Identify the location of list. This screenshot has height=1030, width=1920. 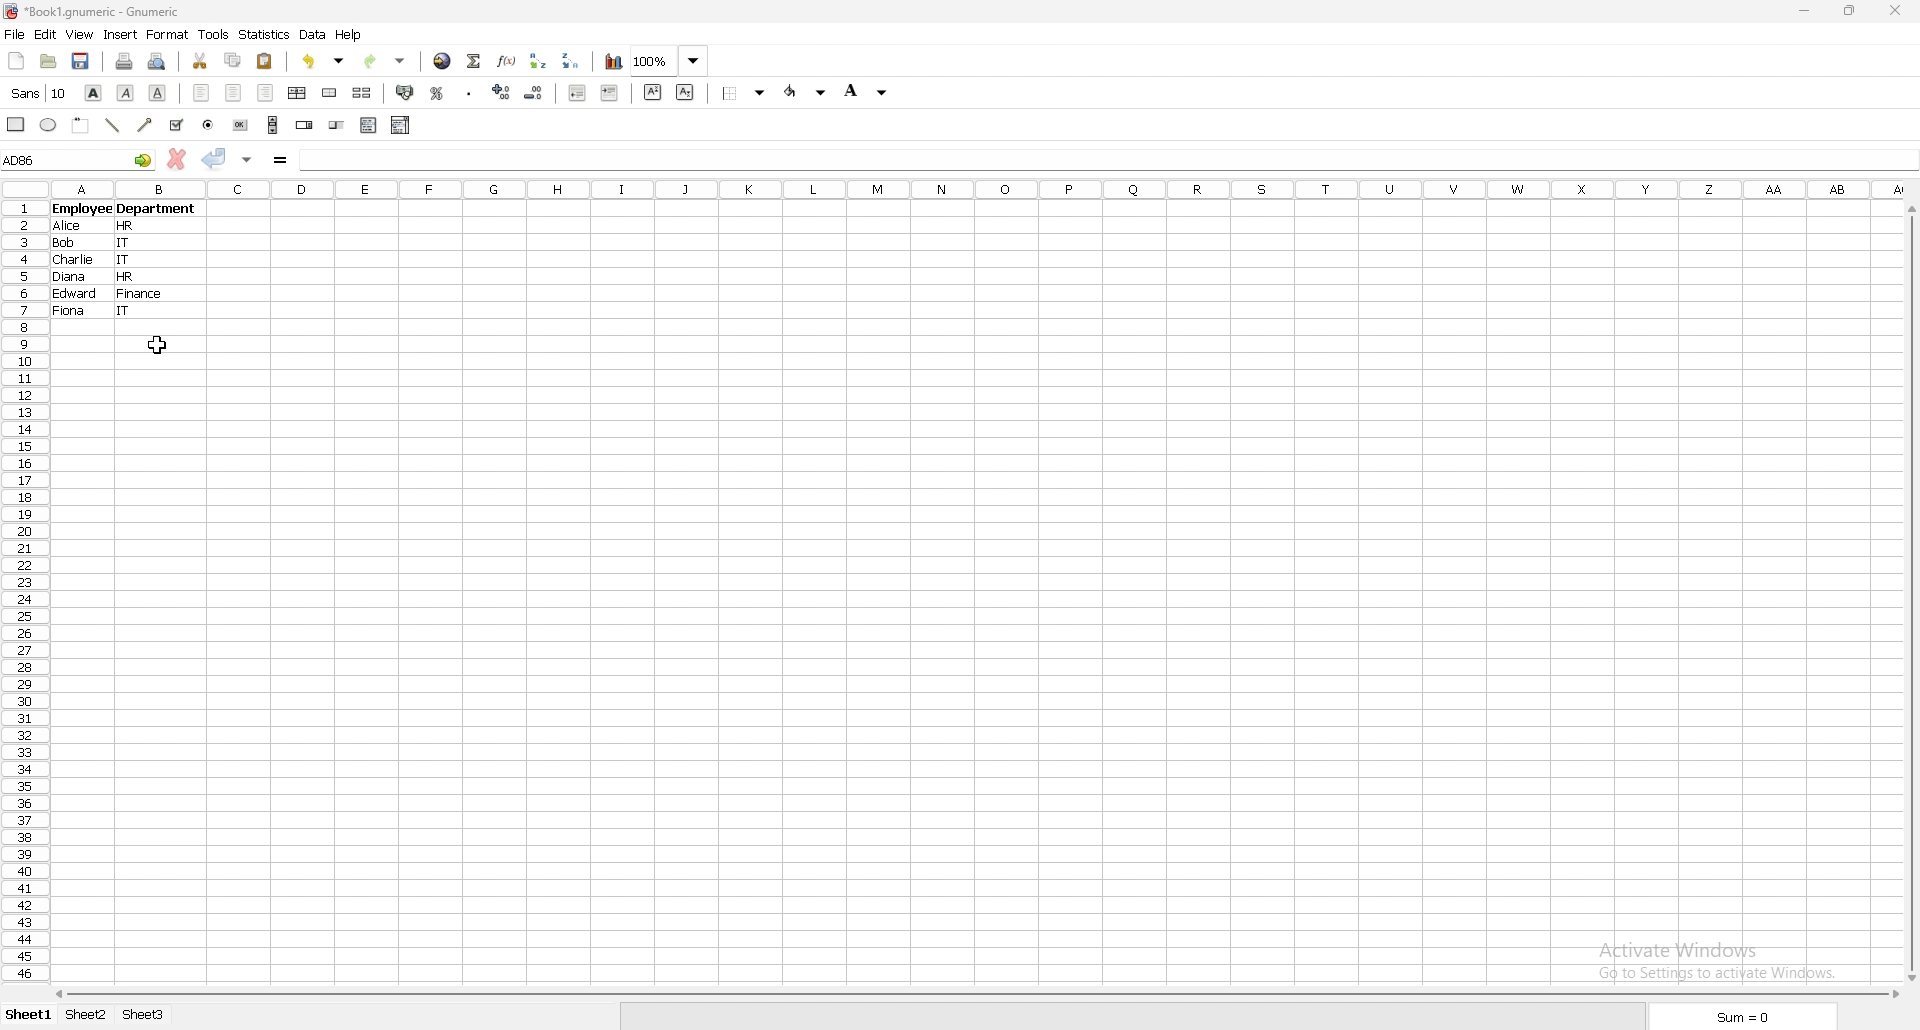
(369, 125).